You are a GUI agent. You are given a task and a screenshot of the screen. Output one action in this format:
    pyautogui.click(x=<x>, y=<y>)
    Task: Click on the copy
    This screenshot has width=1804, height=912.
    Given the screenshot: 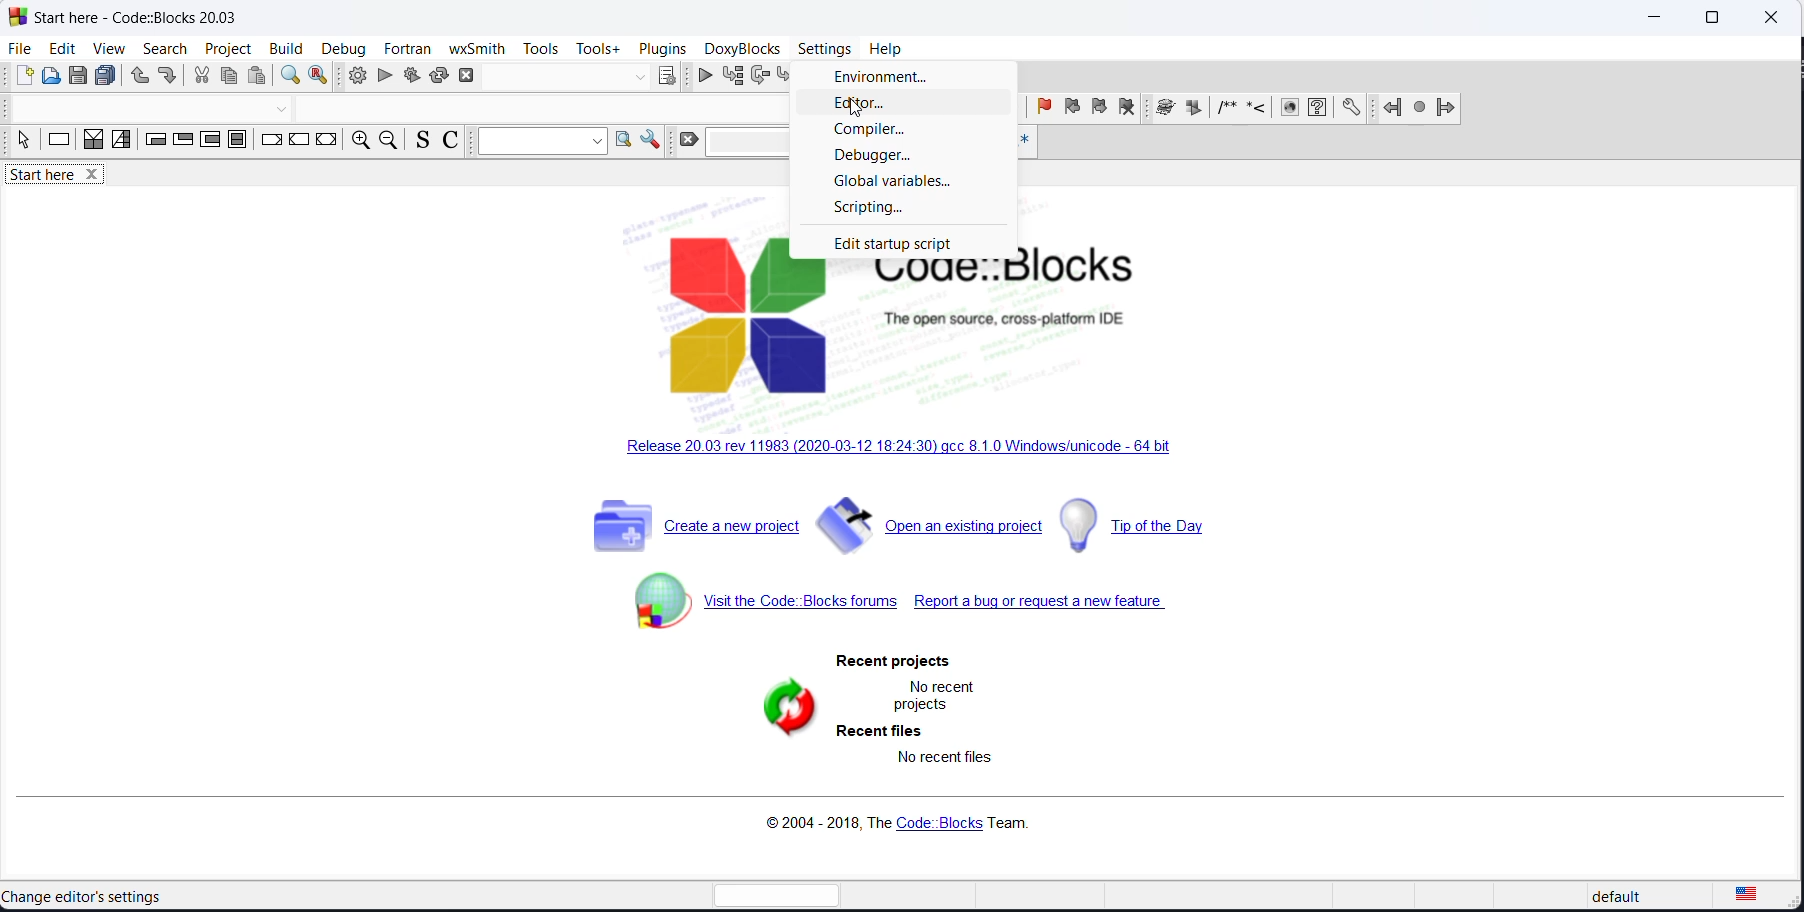 What is the action you would take?
    pyautogui.click(x=232, y=78)
    